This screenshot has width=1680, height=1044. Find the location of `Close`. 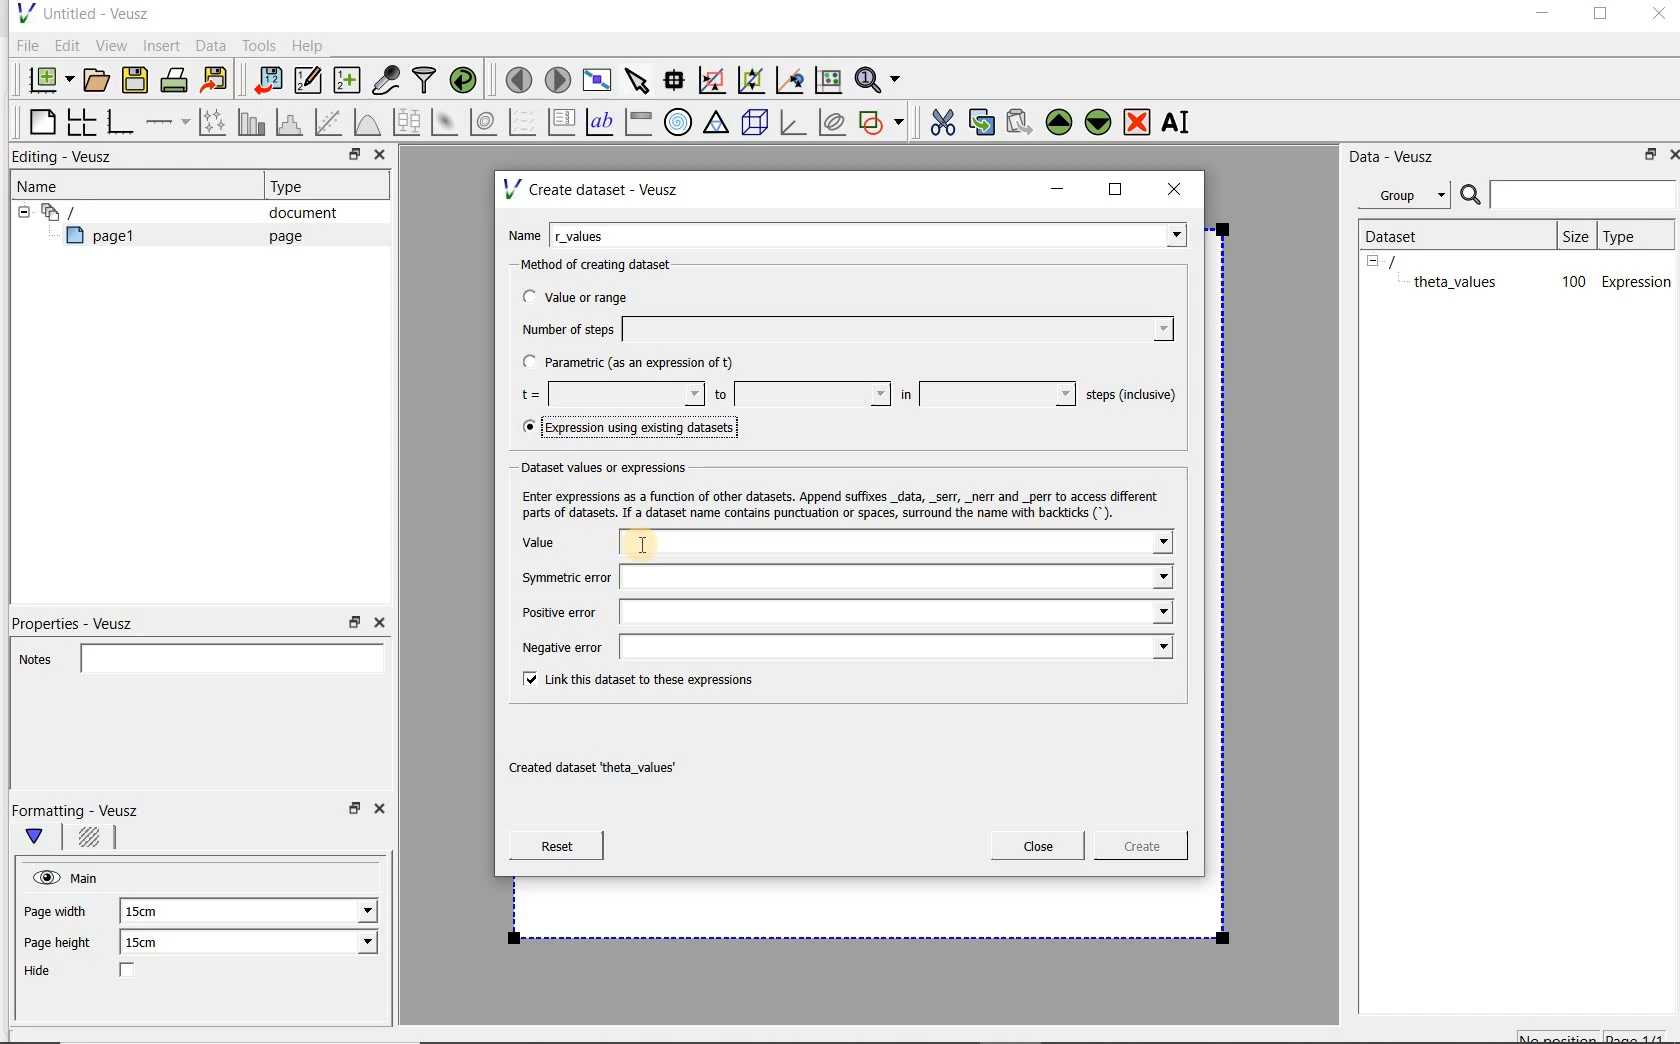

Close is located at coordinates (1670, 153).